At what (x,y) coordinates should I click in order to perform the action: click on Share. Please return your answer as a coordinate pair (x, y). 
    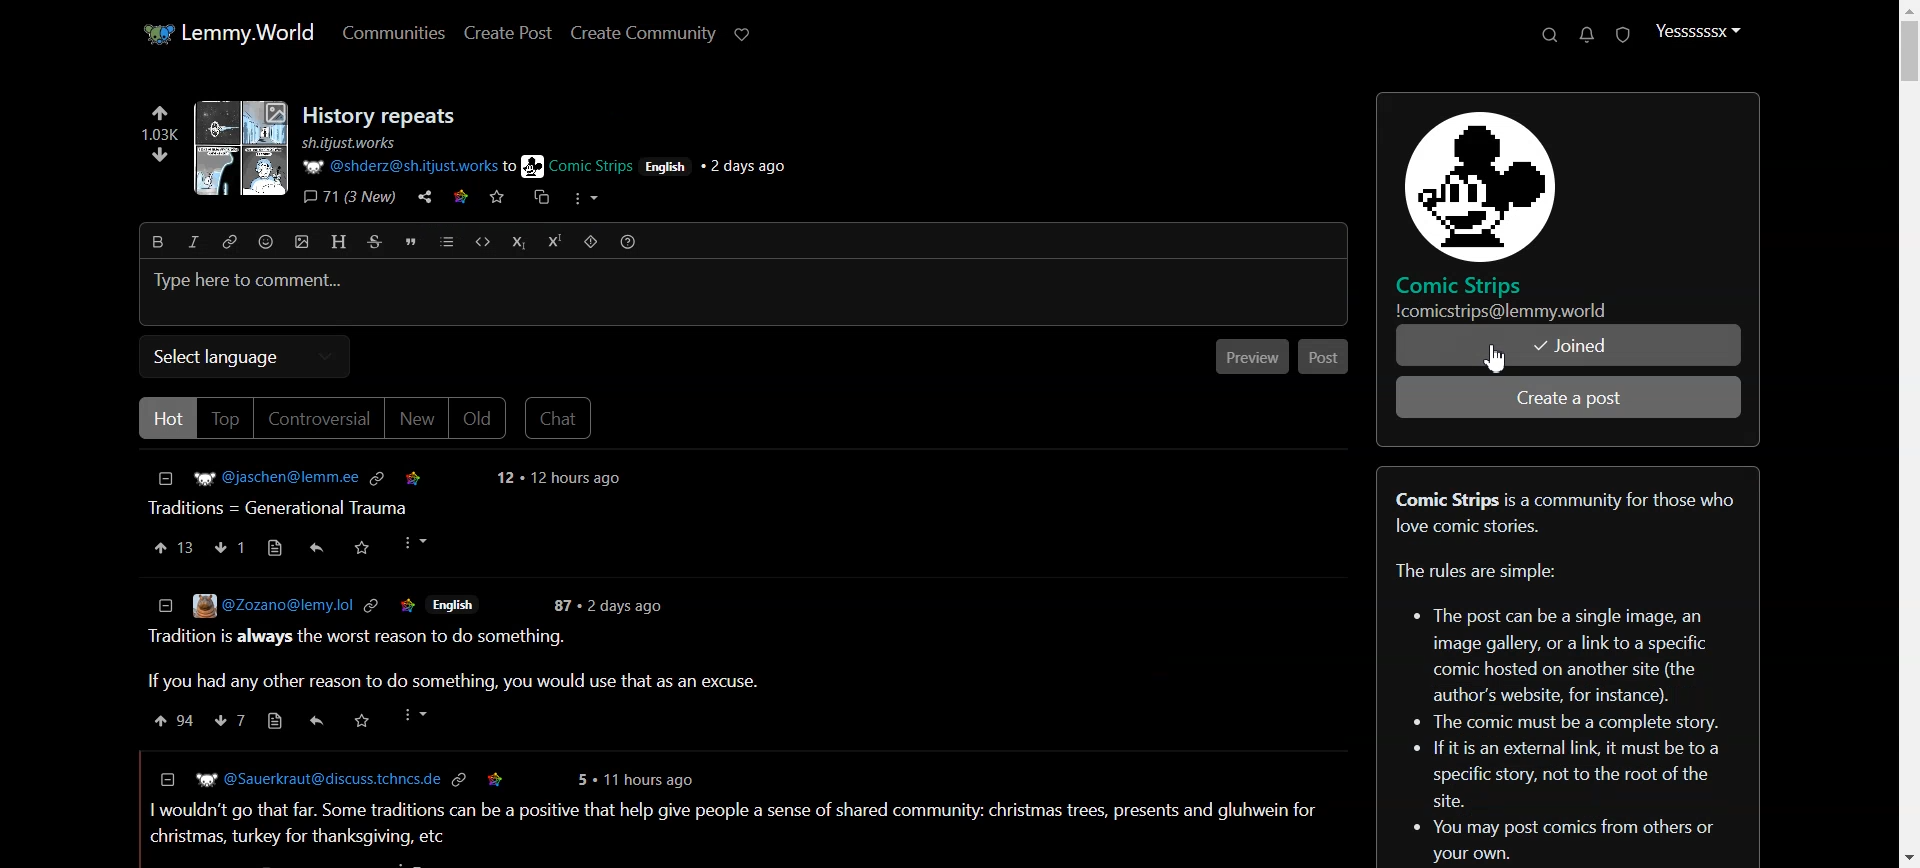
    Looking at the image, I should click on (312, 720).